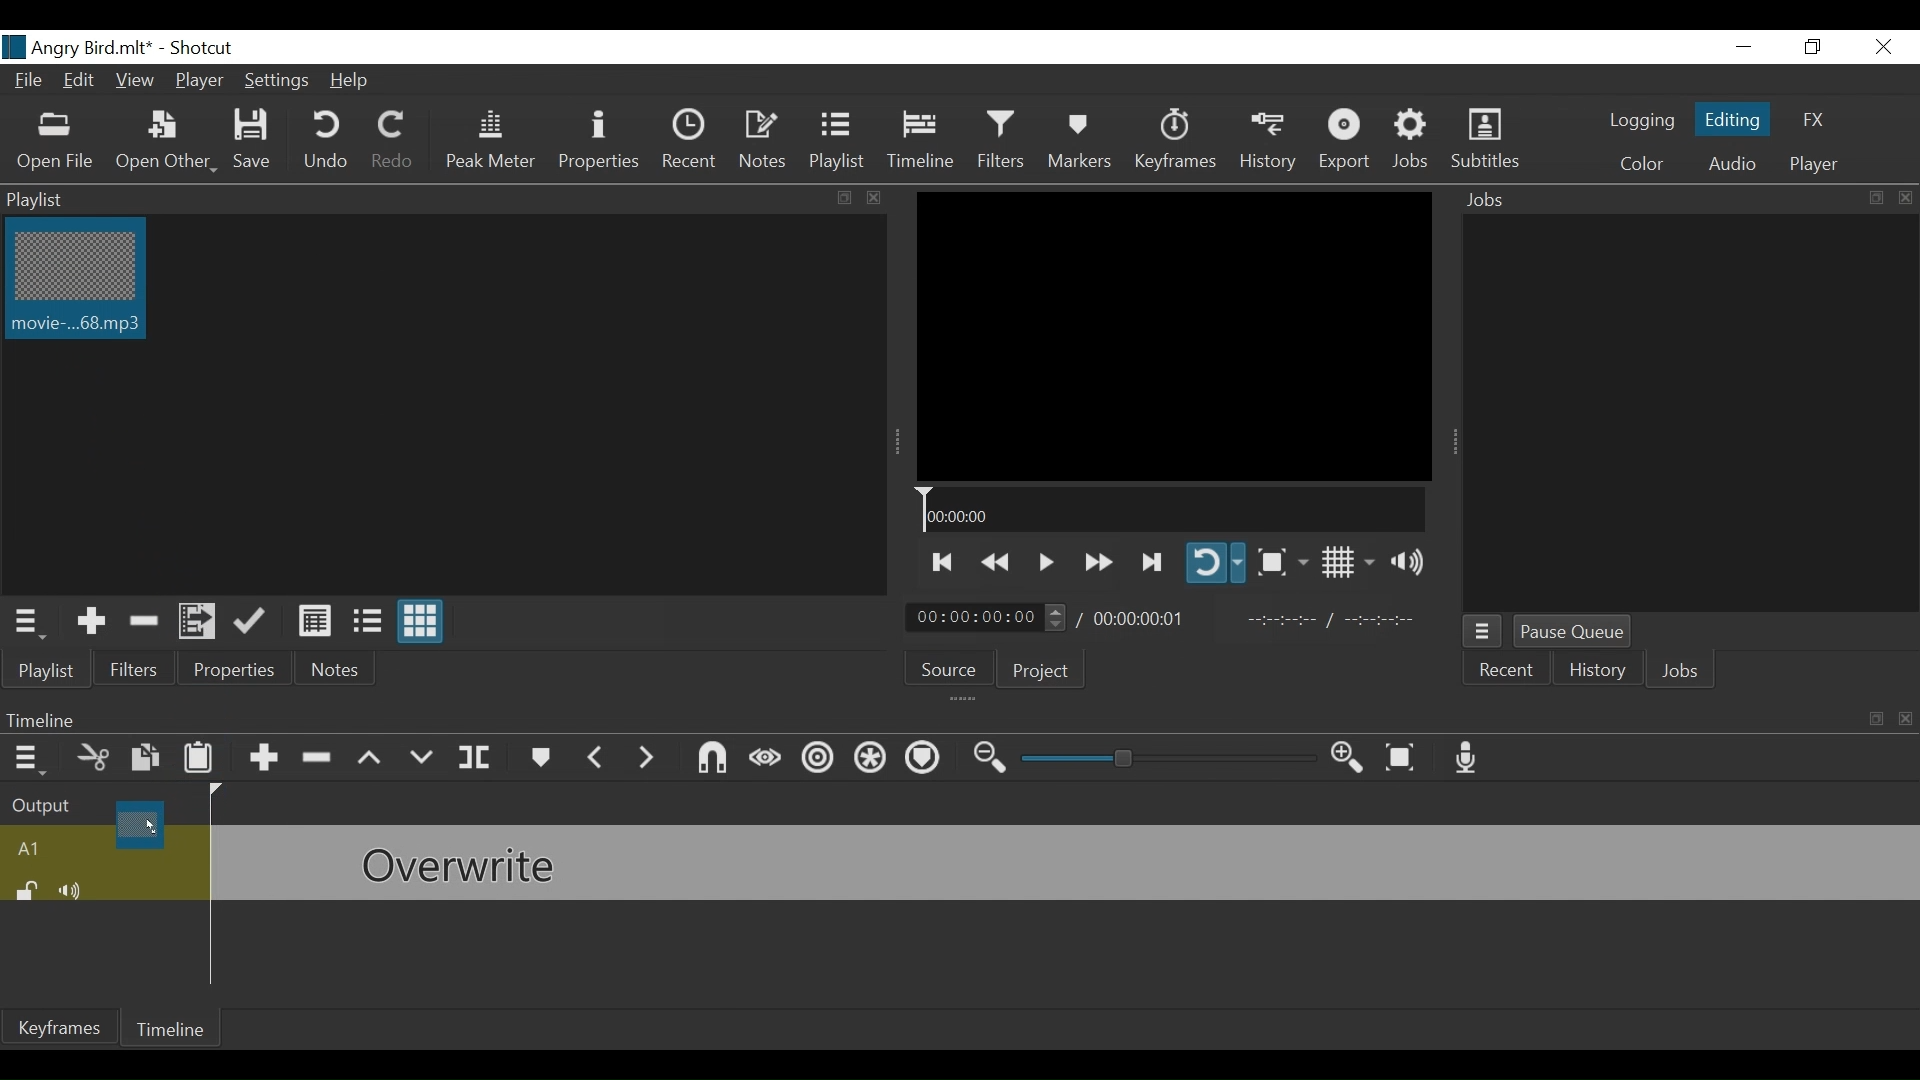  I want to click on Keyframes, so click(61, 1027).